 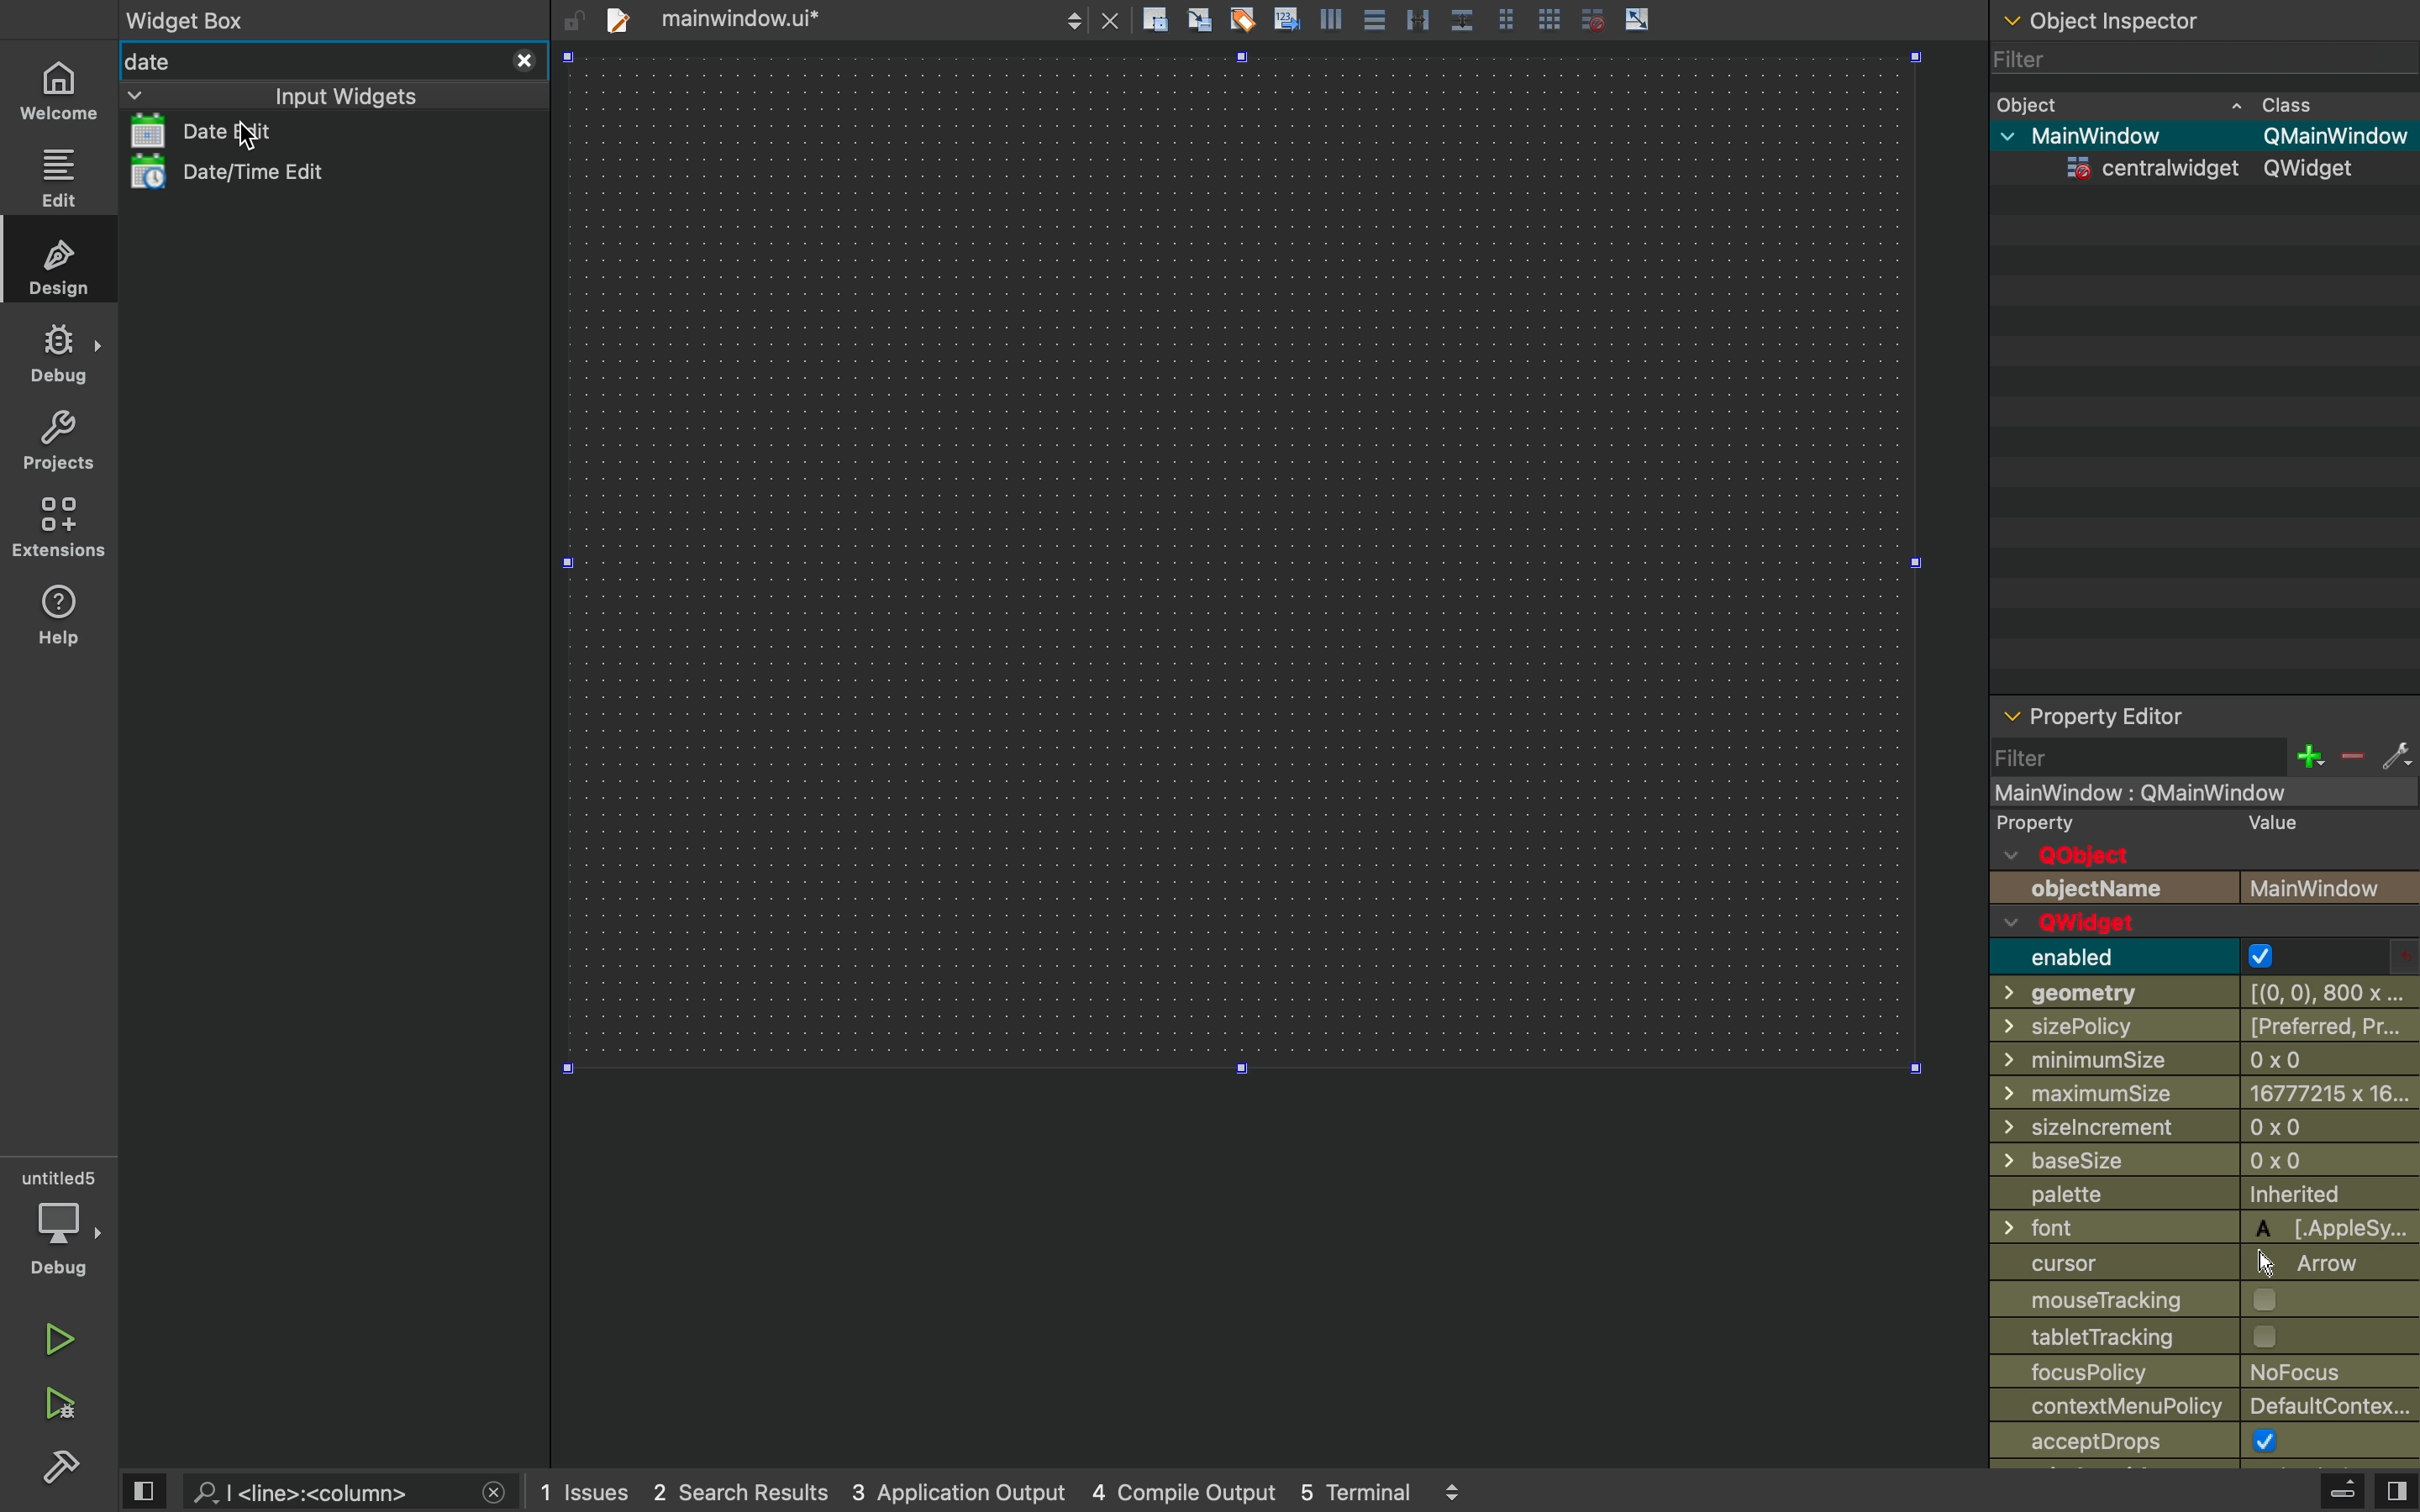 I want to click on centrawidget, so click(x=2209, y=174).